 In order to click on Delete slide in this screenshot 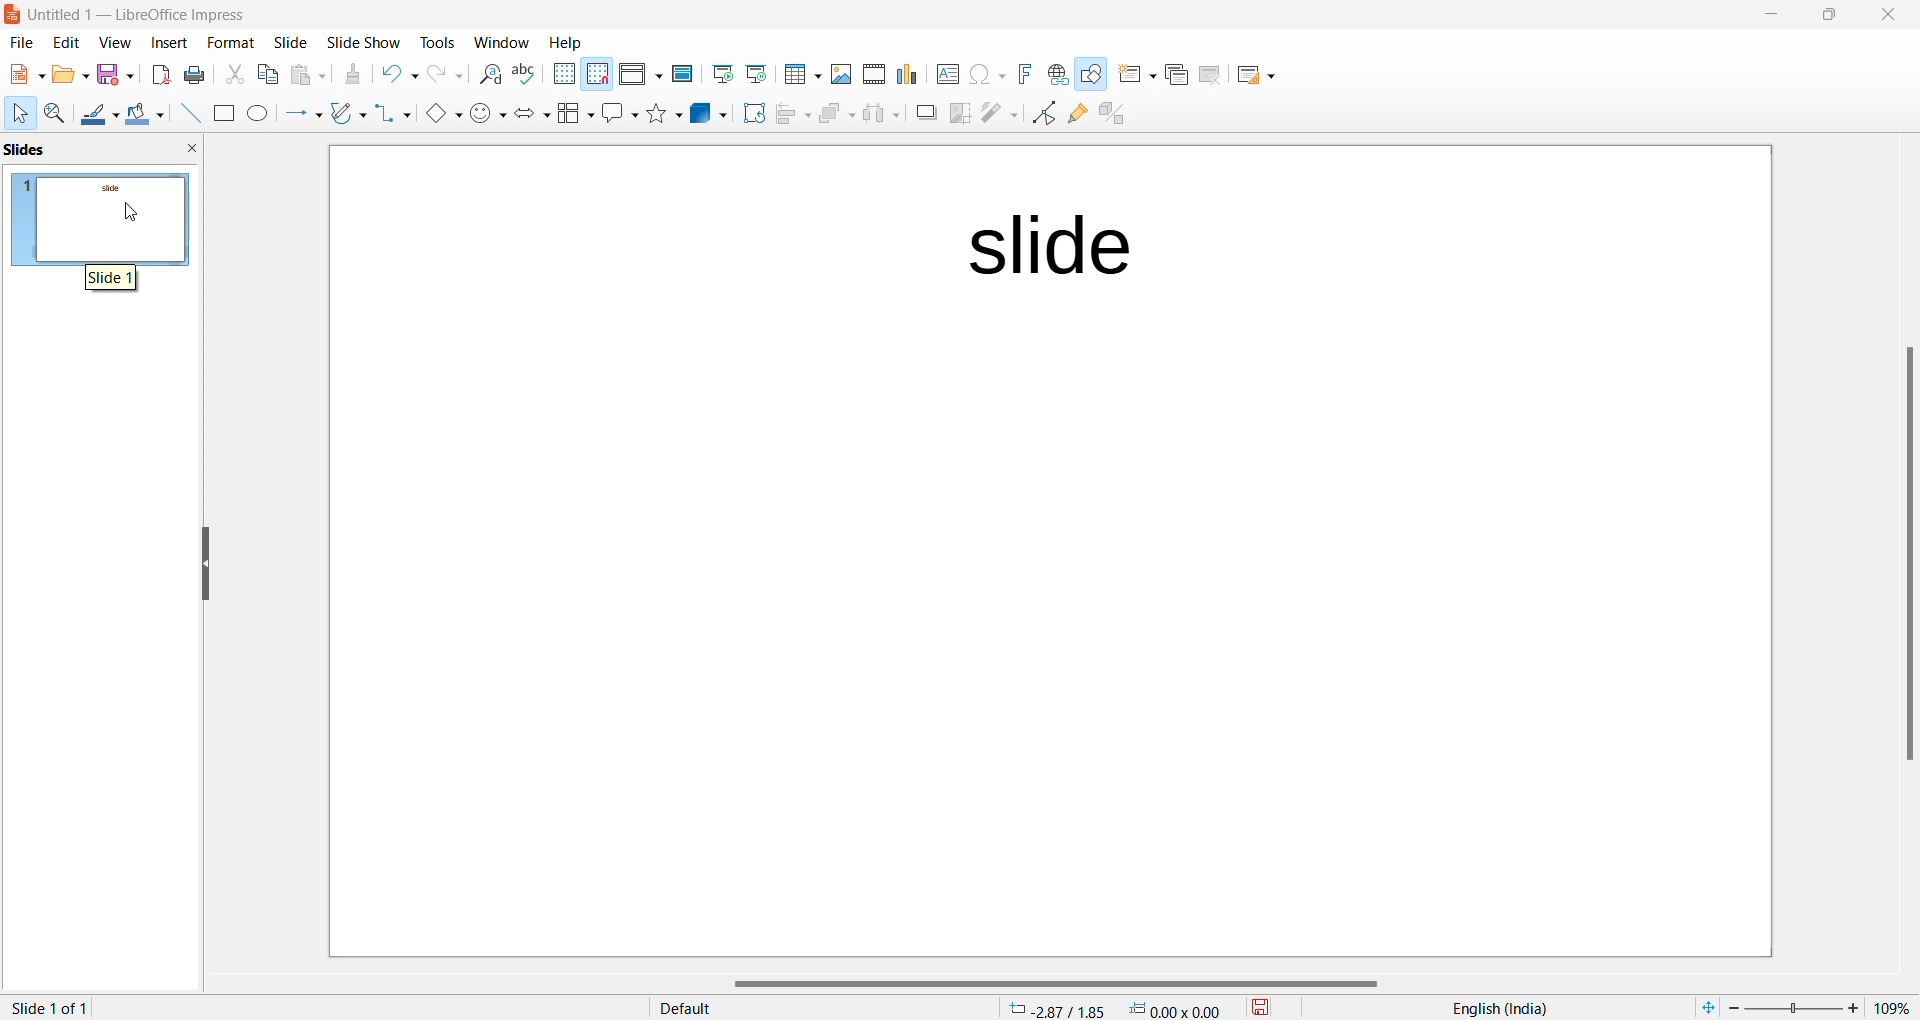, I will do `click(1214, 74)`.